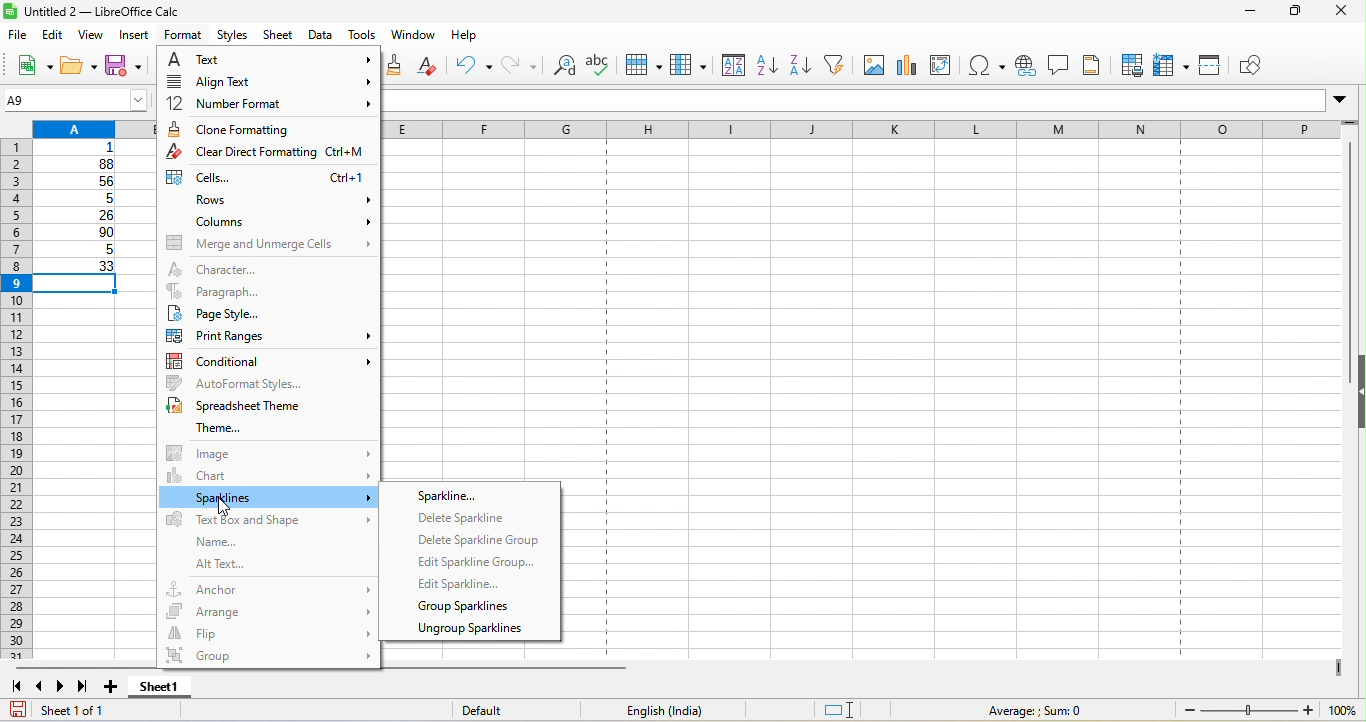 The width and height of the screenshot is (1366, 722). I want to click on maximize, so click(1288, 13).